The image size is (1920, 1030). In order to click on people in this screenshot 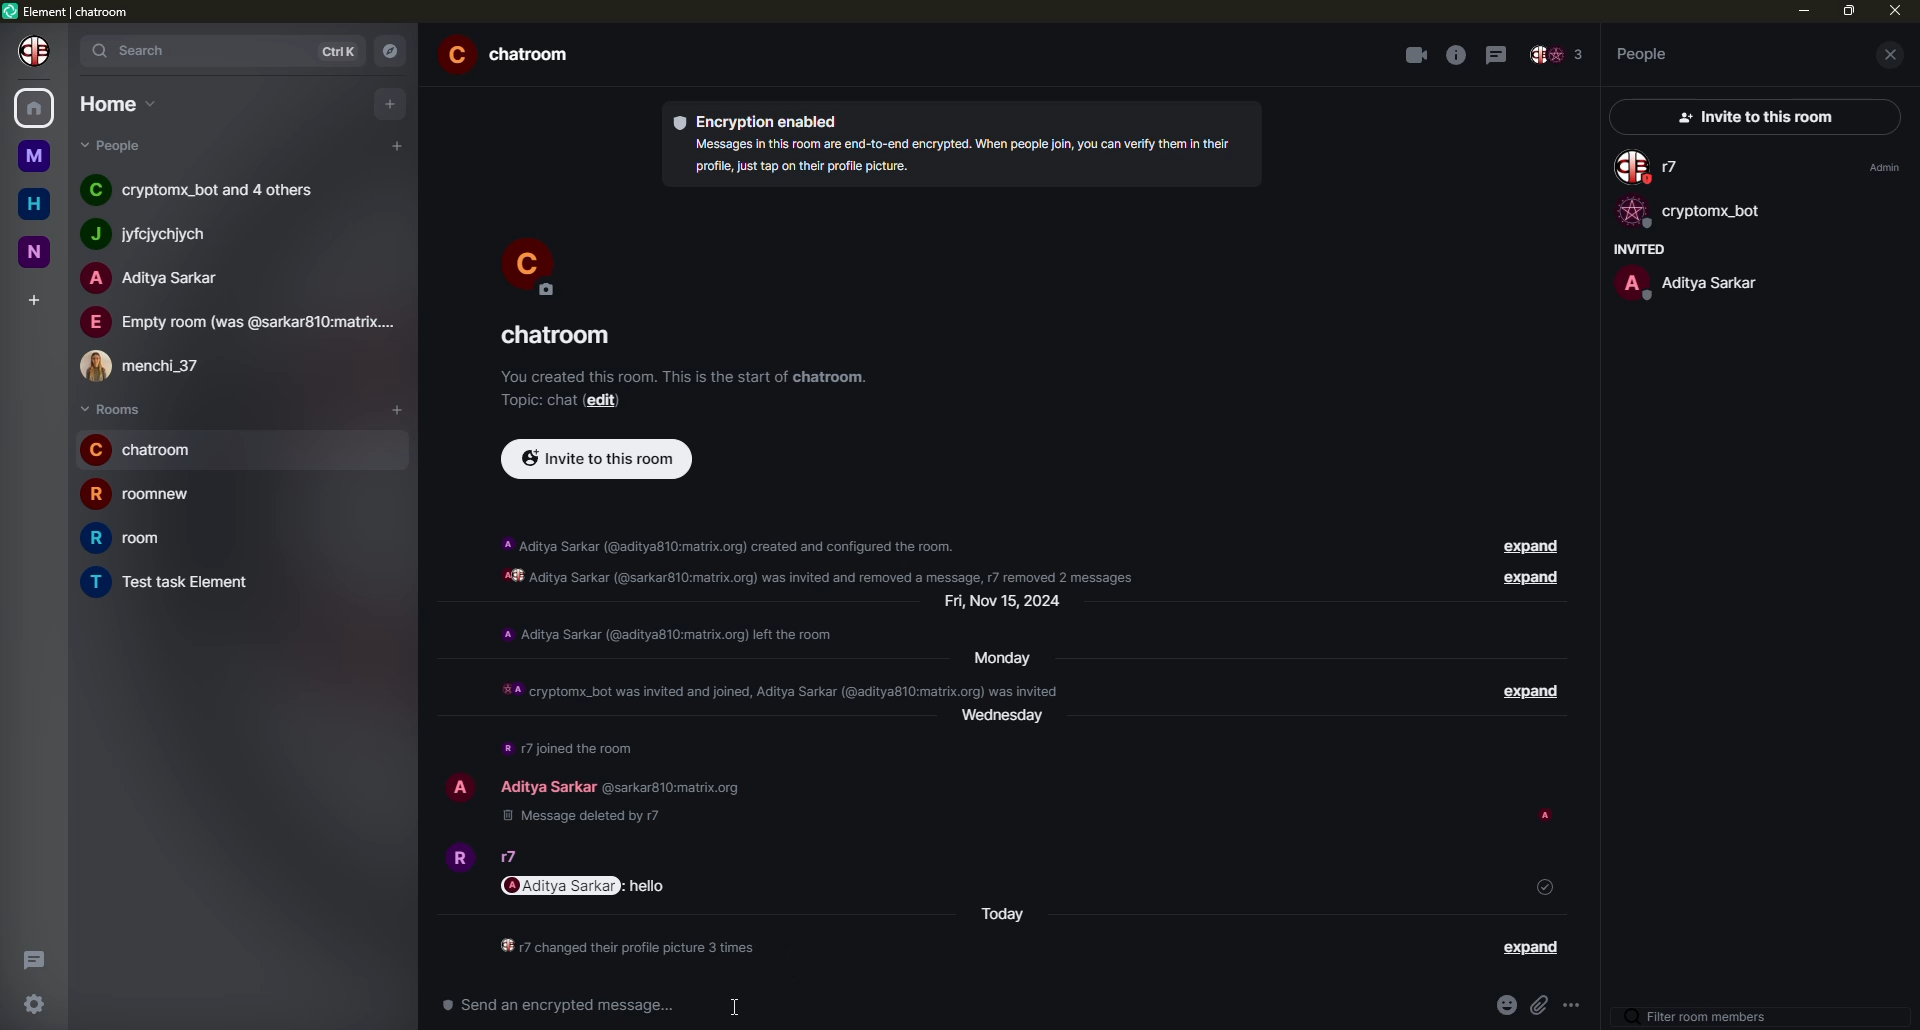, I will do `click(1652, 168)`.